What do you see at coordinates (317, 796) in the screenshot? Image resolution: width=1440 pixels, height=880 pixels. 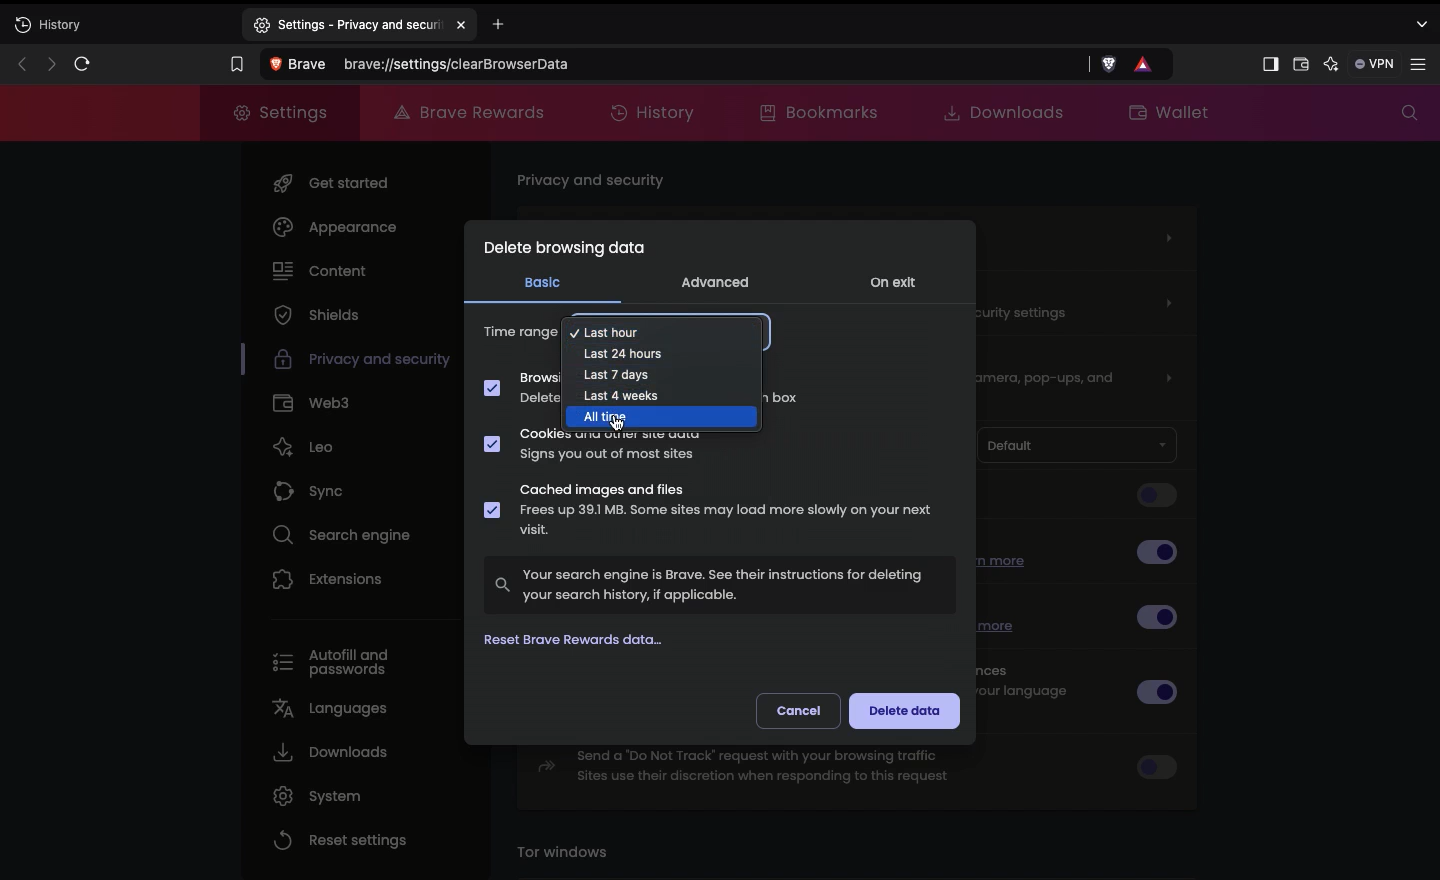 I see `System` at bounding box center [317, 796].